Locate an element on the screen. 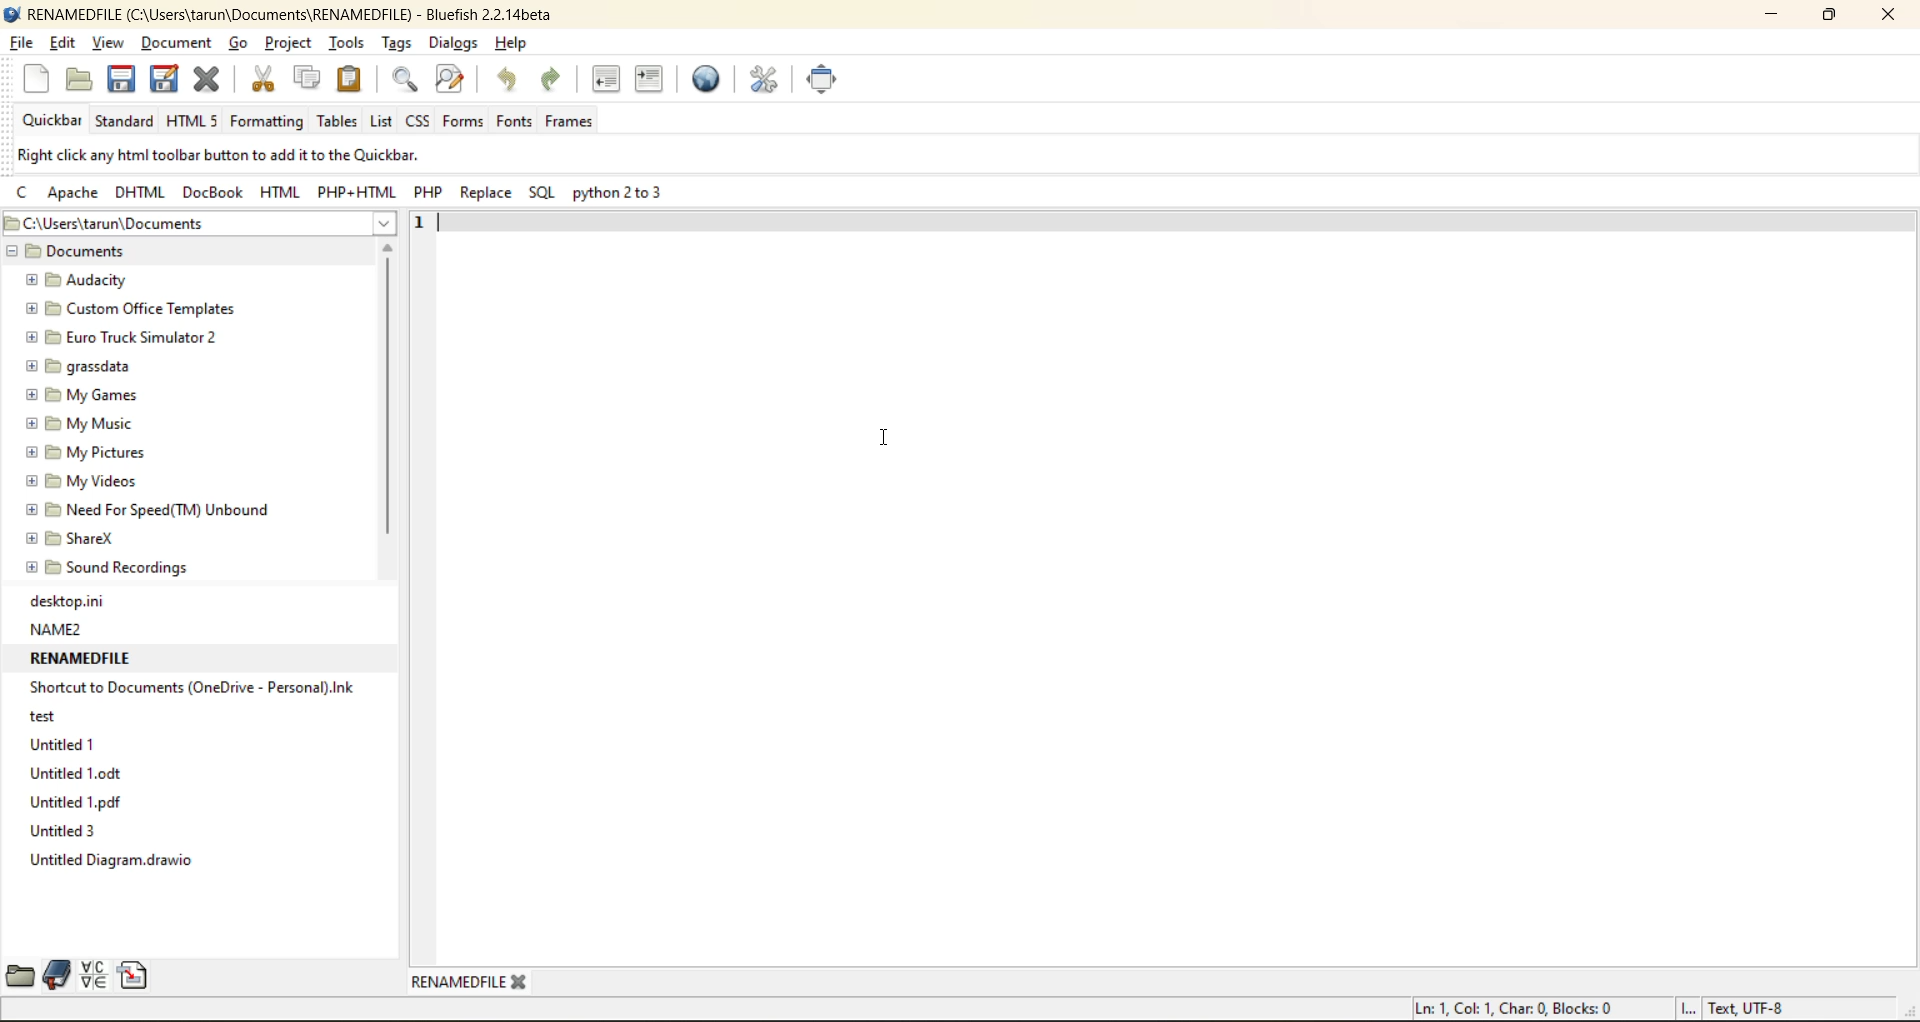 The width and height of the screenshot is (1920, 1022). redo is located at coordinates (561, 85).